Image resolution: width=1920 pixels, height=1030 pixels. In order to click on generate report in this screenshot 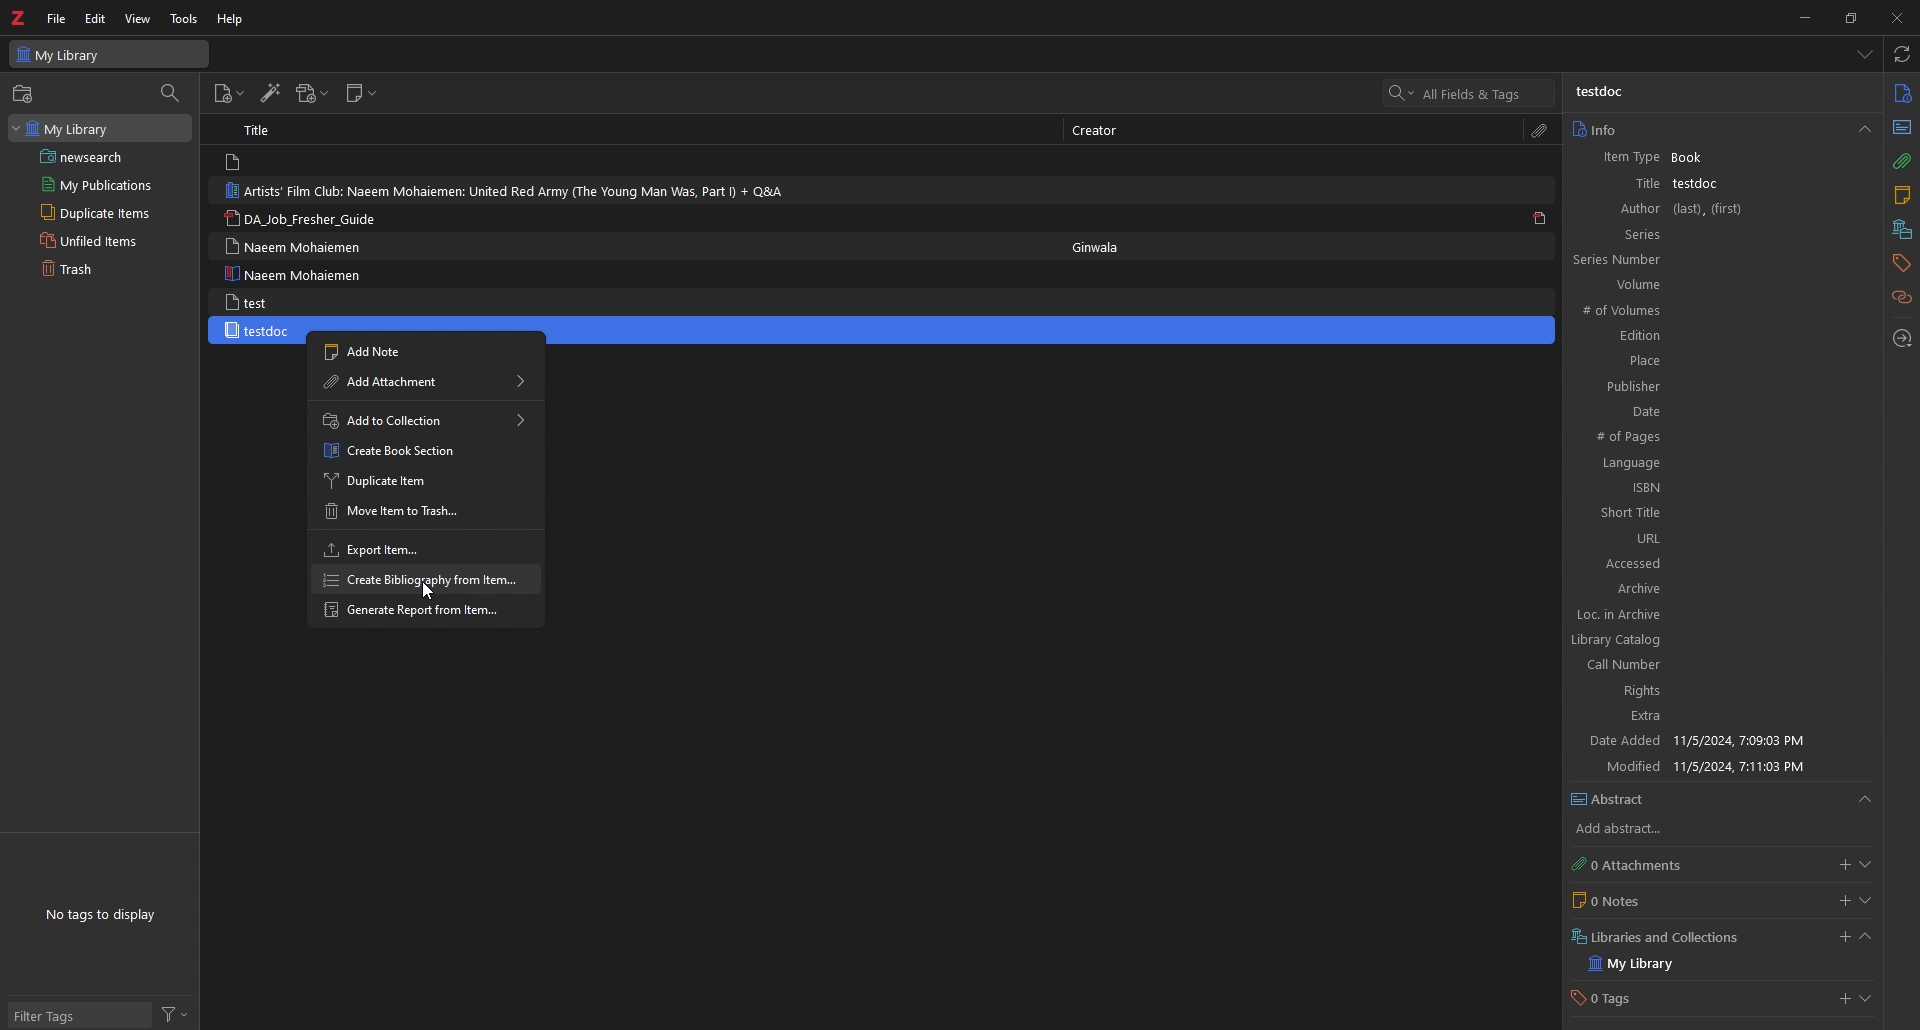, I will do `click(424, 612)`.